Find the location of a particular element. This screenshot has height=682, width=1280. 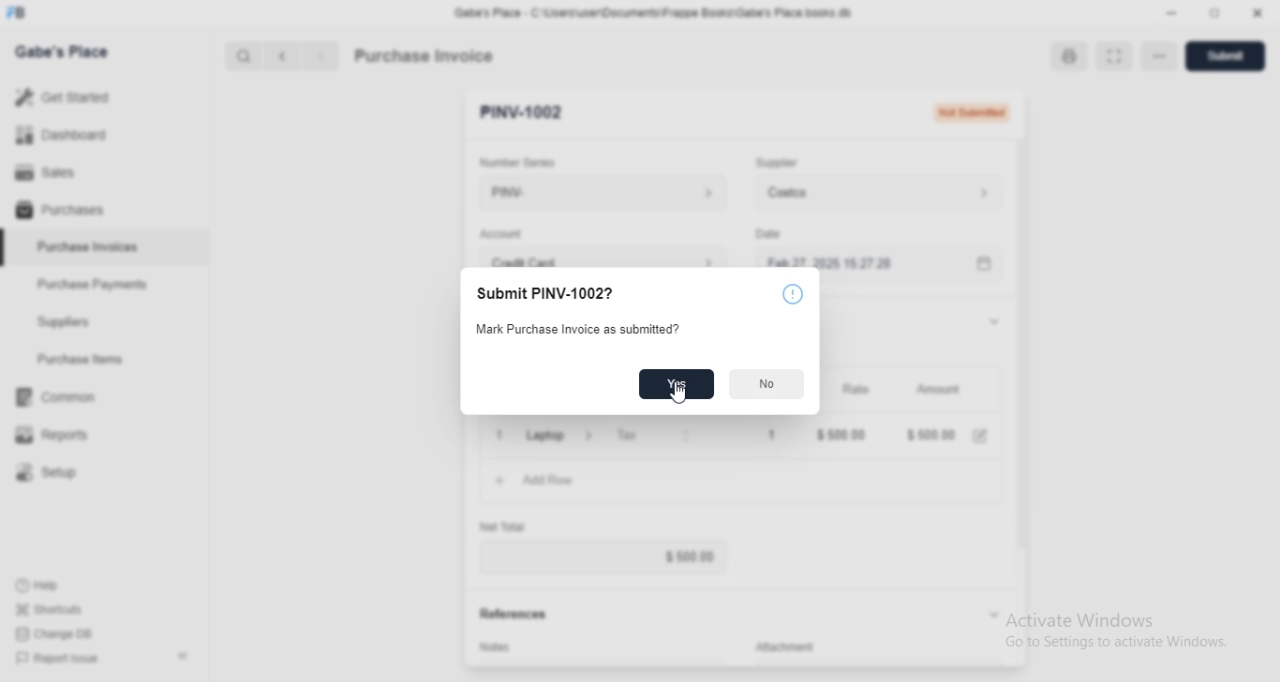

PINV-1002 is located at coordinates (522, 113).